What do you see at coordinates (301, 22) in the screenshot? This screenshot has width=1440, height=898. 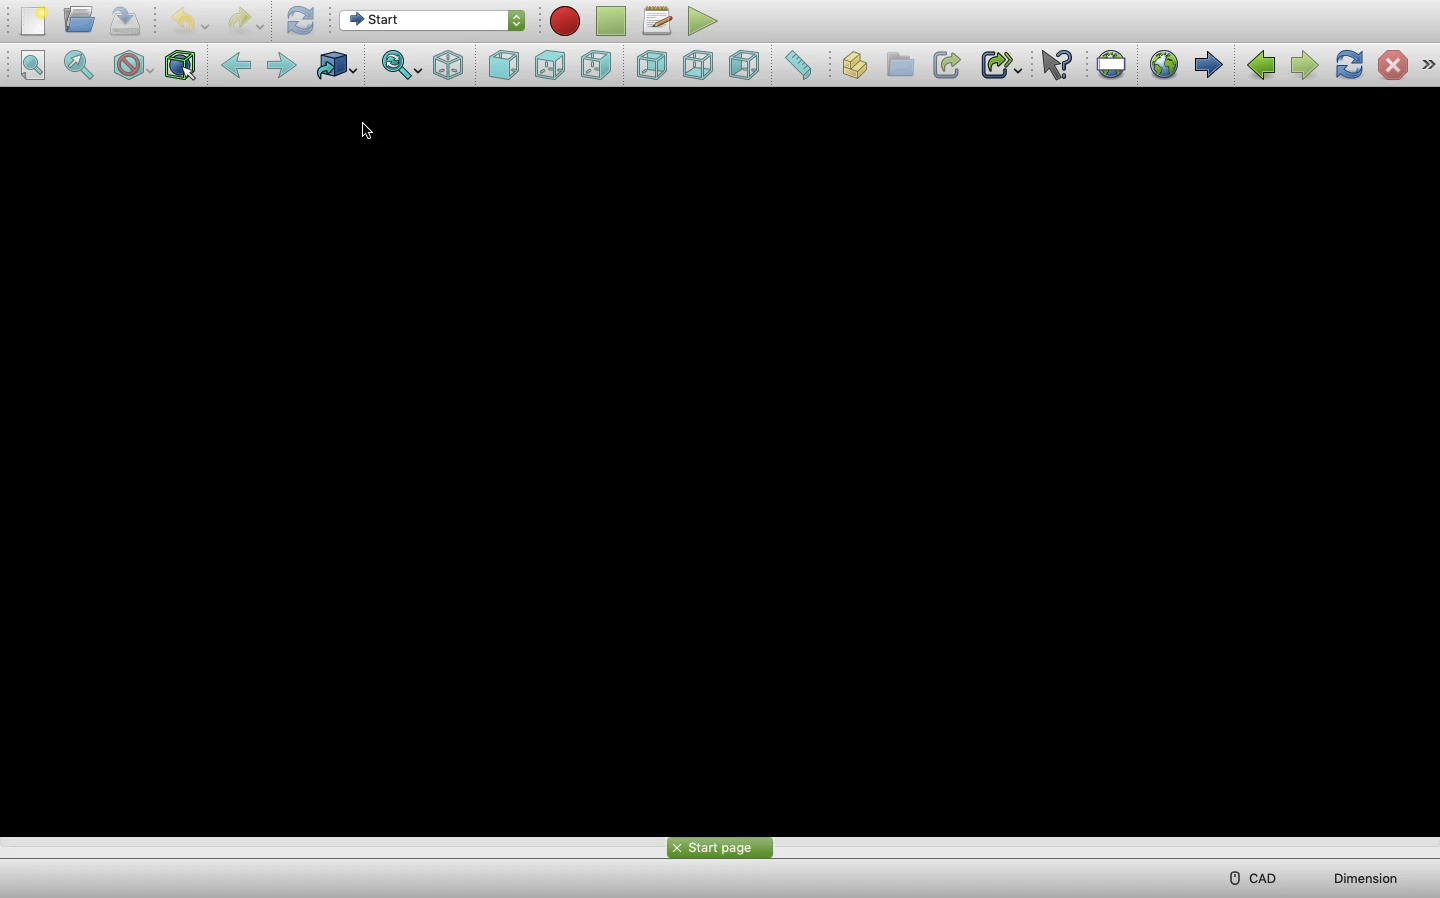 I see `Refresh` at bounding box center [301, 22].